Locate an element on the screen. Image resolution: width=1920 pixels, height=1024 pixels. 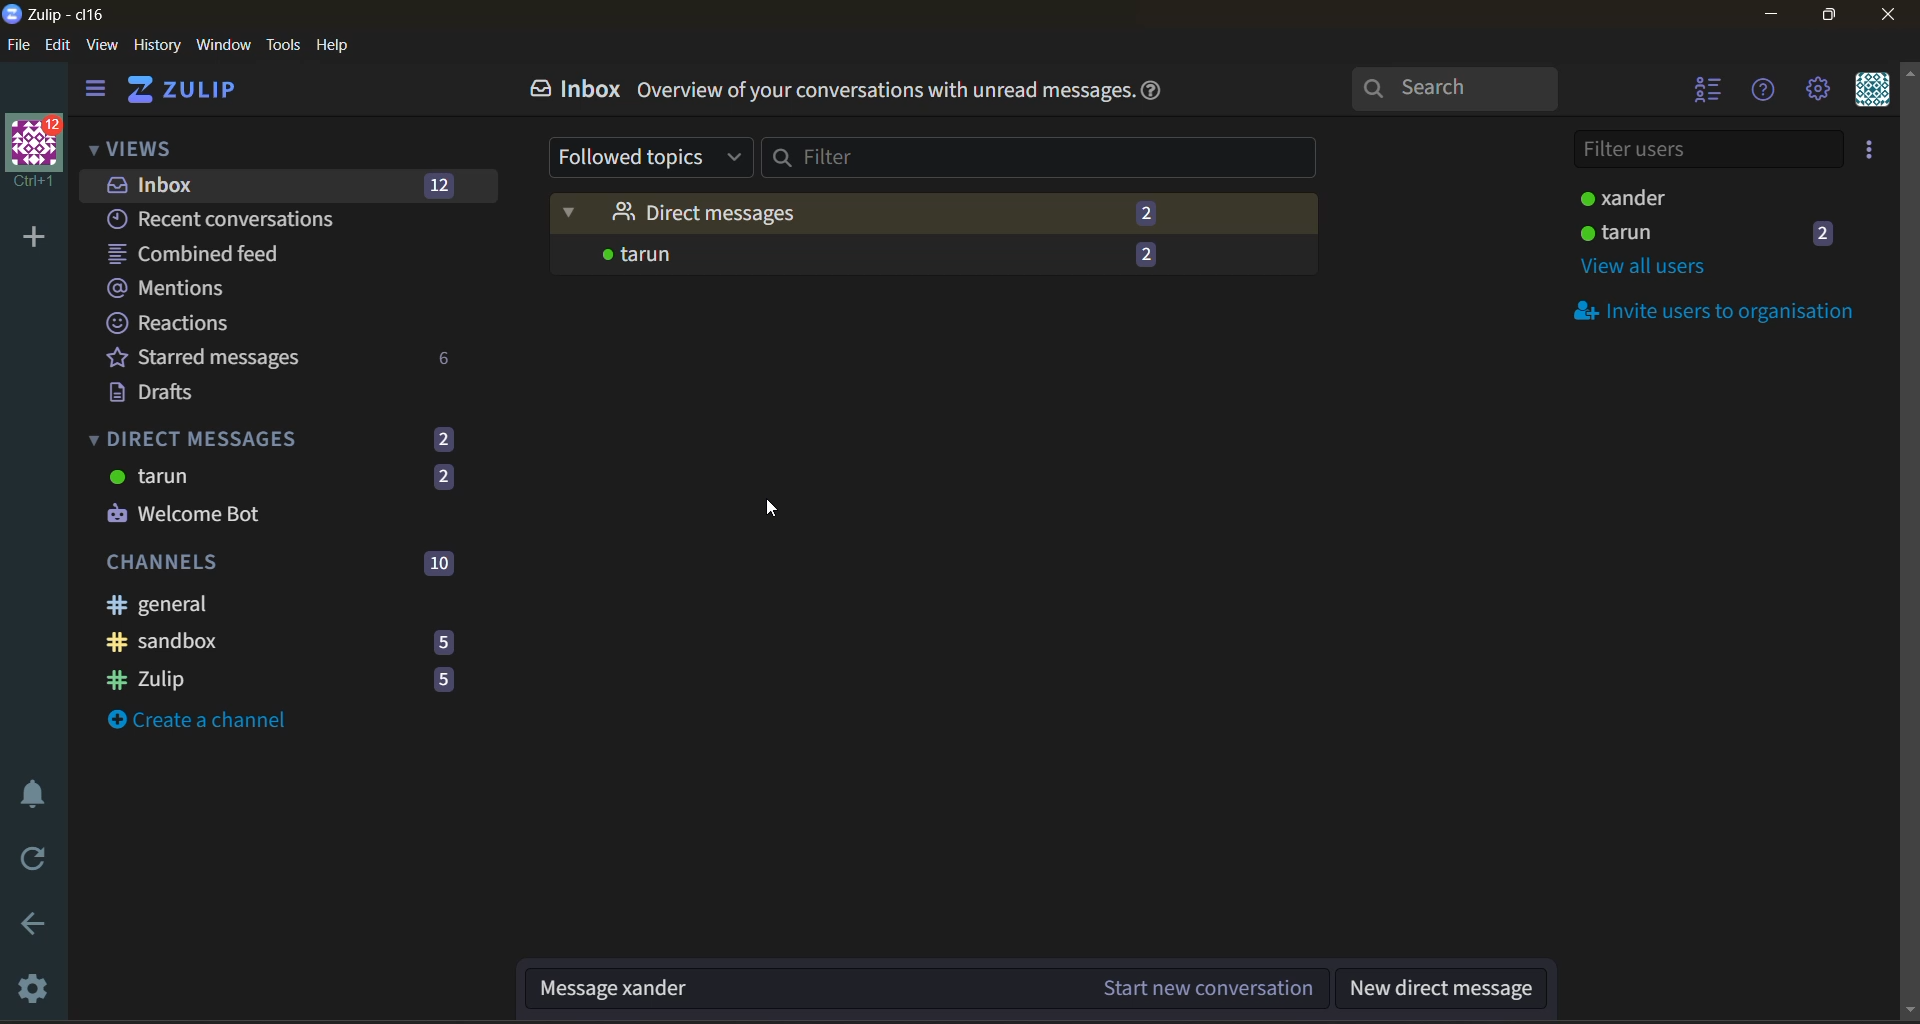
general stream messages all read is located at coordinates (271, 606).